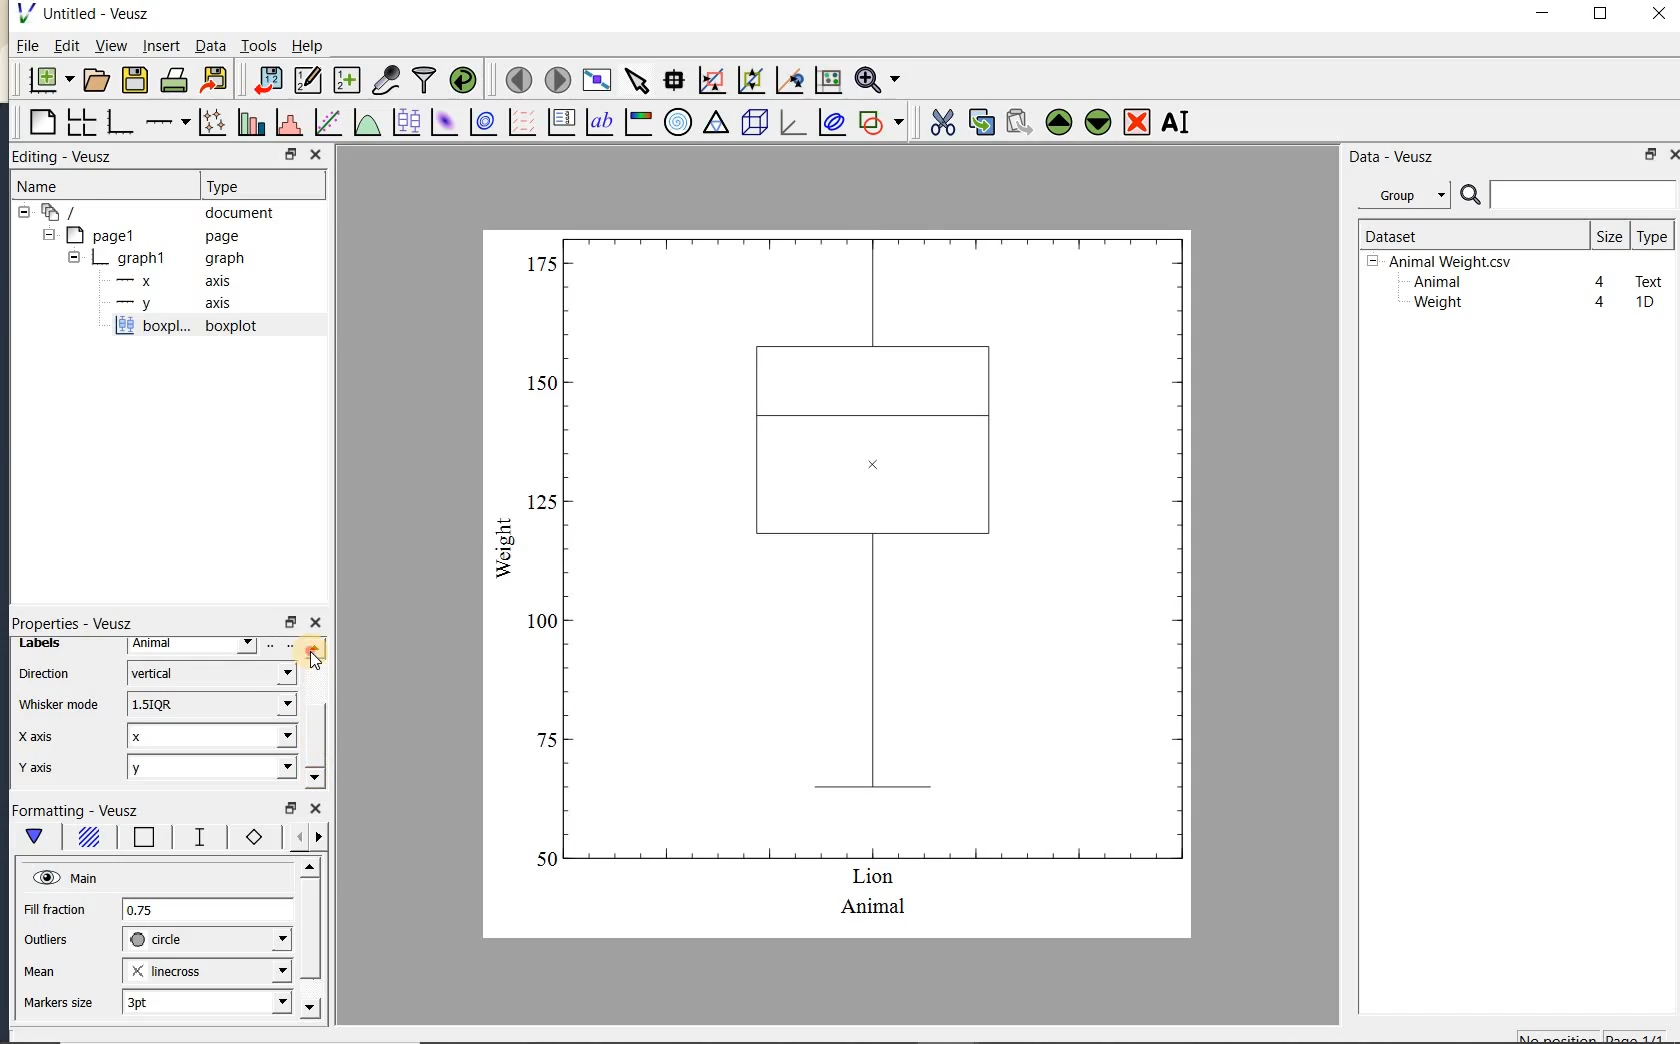  Describe the element at coordinates (1601, 14) in the screenshot. I see `maximize` at that location.